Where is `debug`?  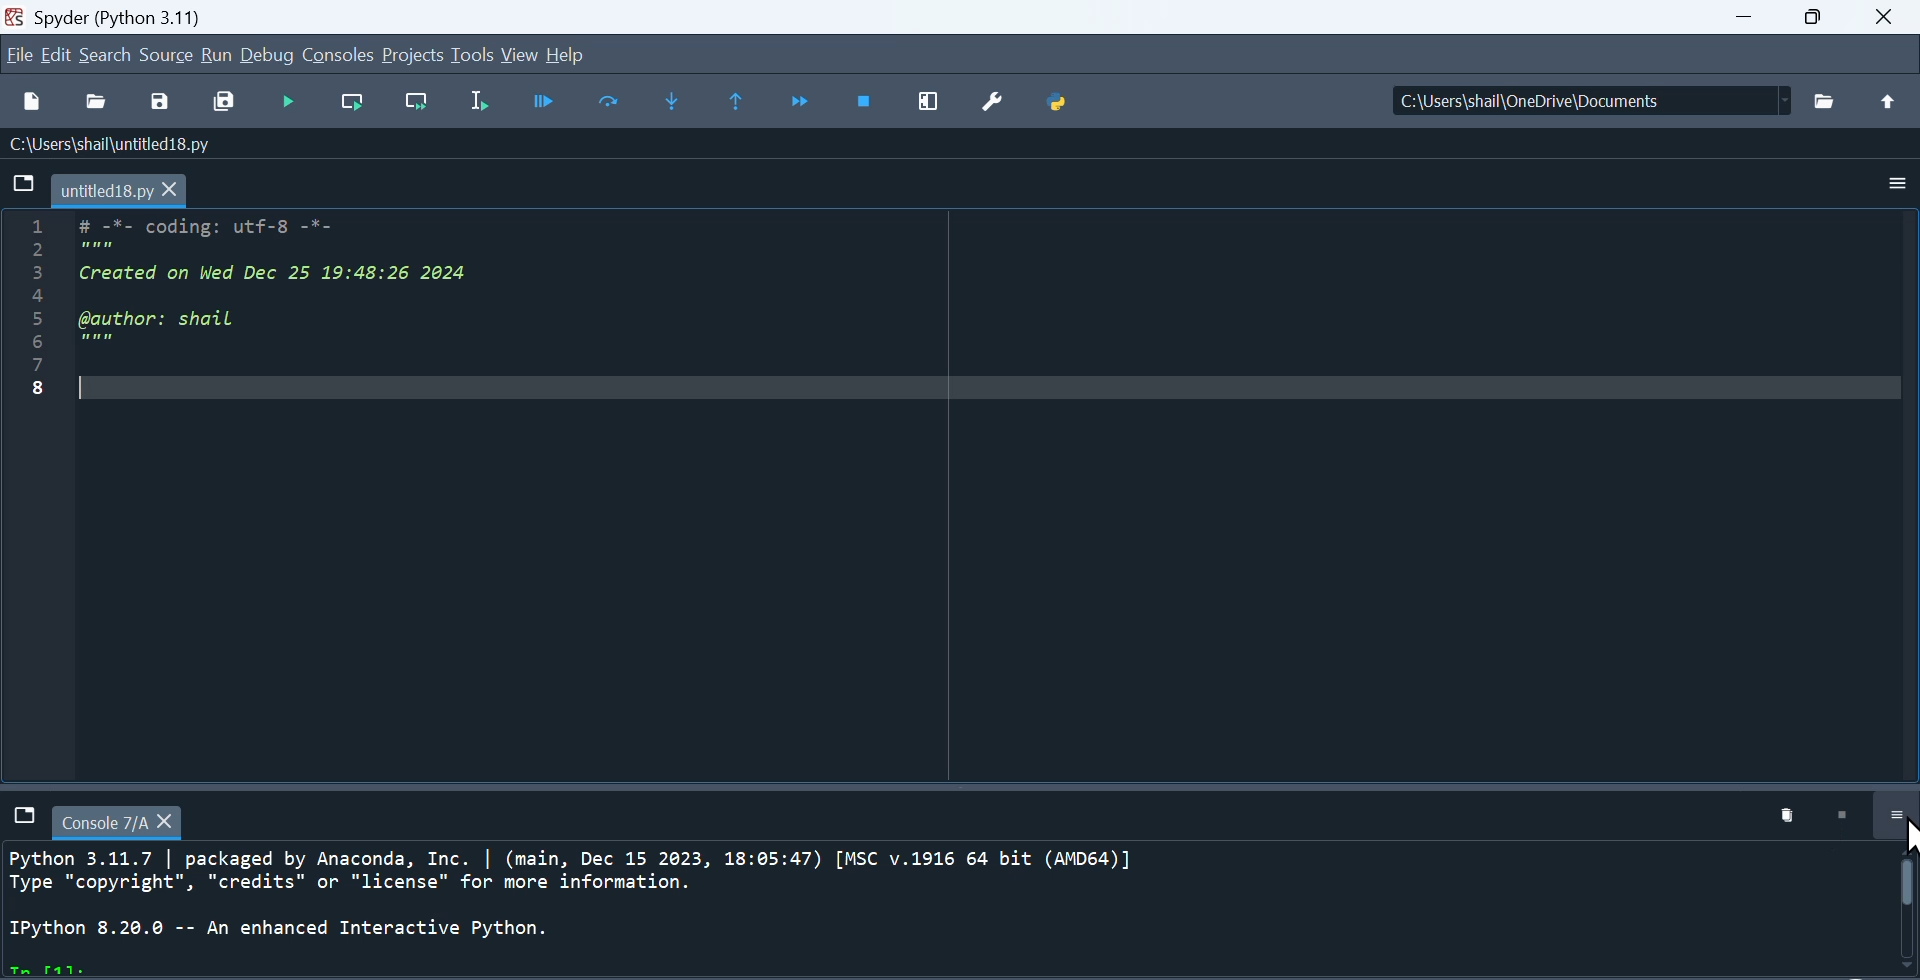
debug is located at coordinates (264, 56).